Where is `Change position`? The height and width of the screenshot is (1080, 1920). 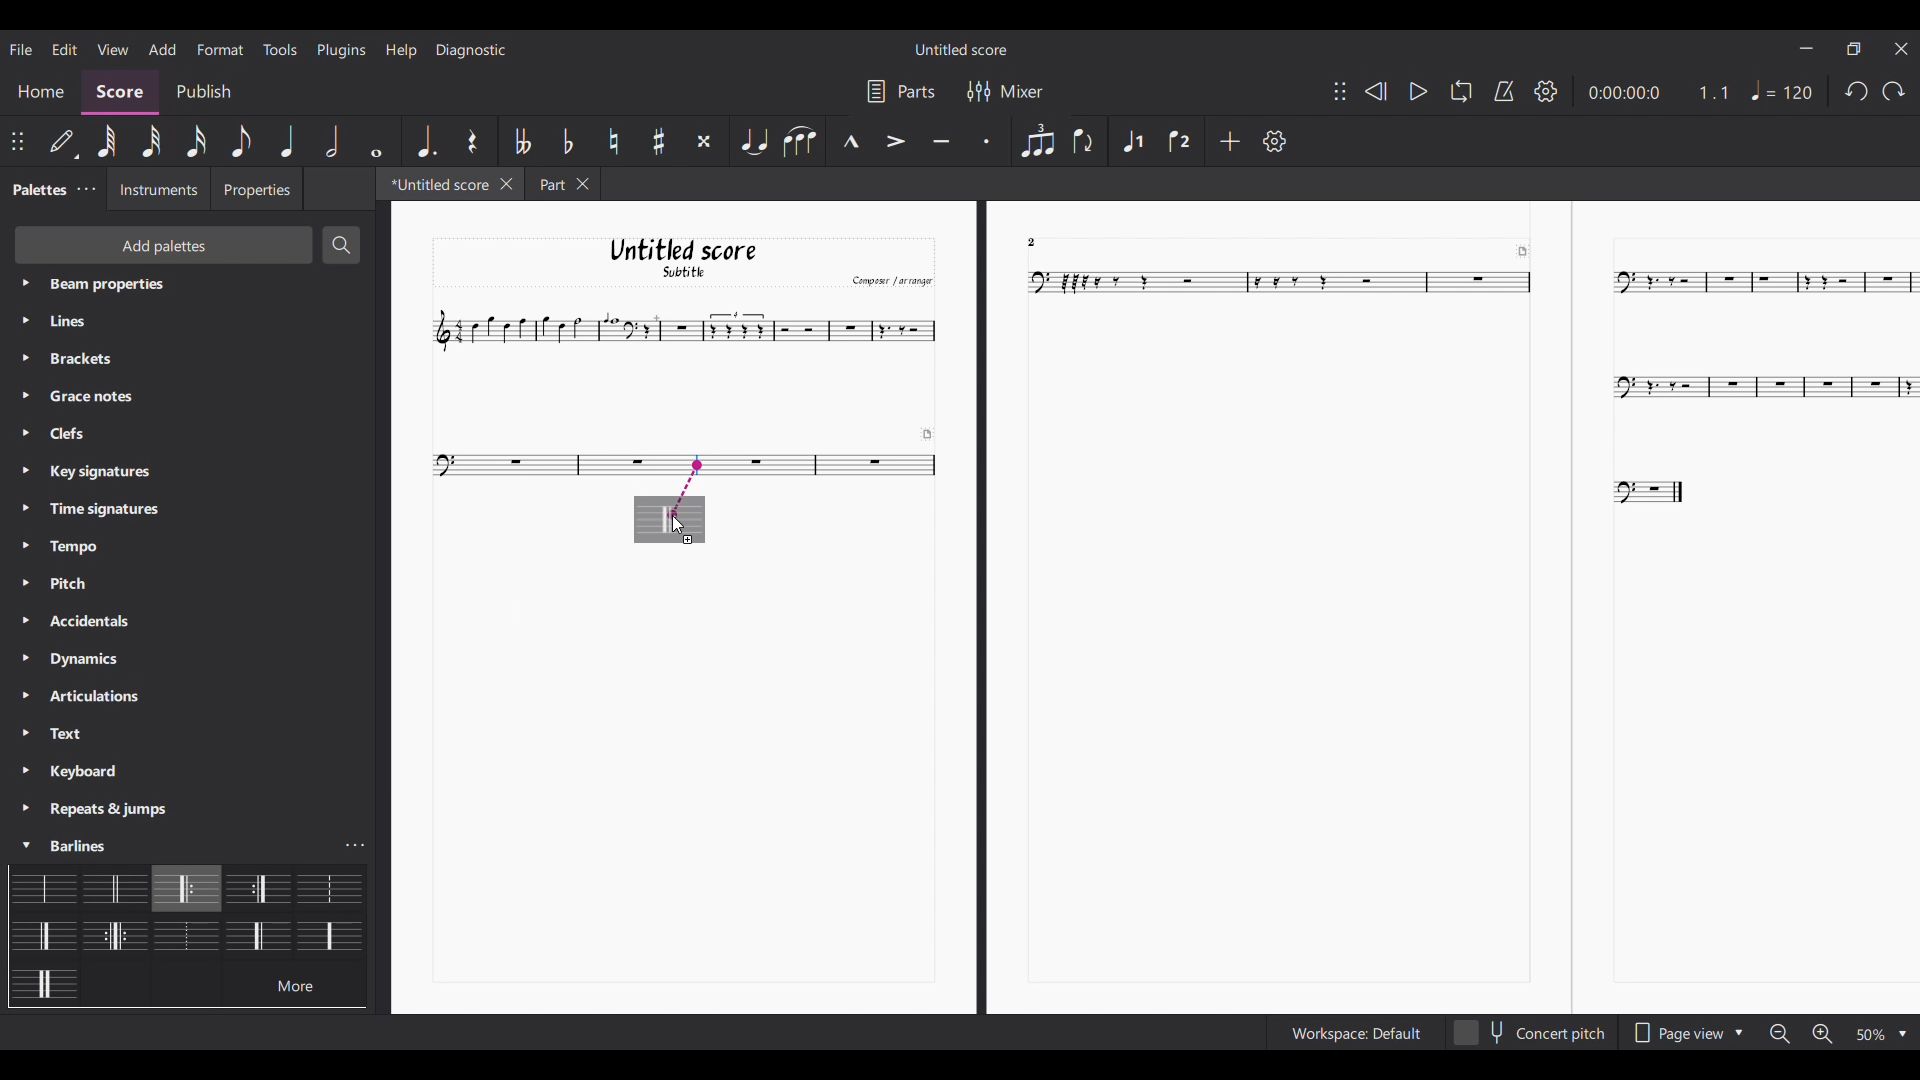
Change position is located at coordinates (17, 141).